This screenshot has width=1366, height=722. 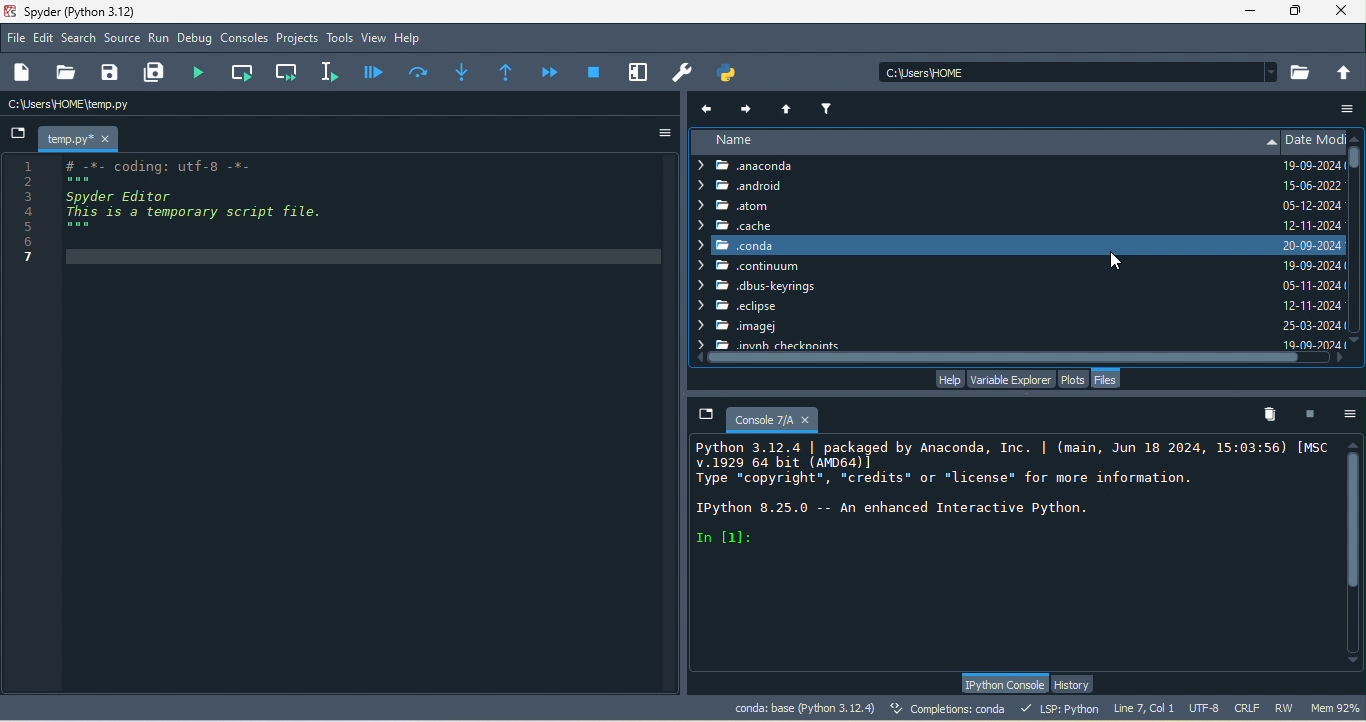 I want to click on scroll down, so click(x=1354, y=663).